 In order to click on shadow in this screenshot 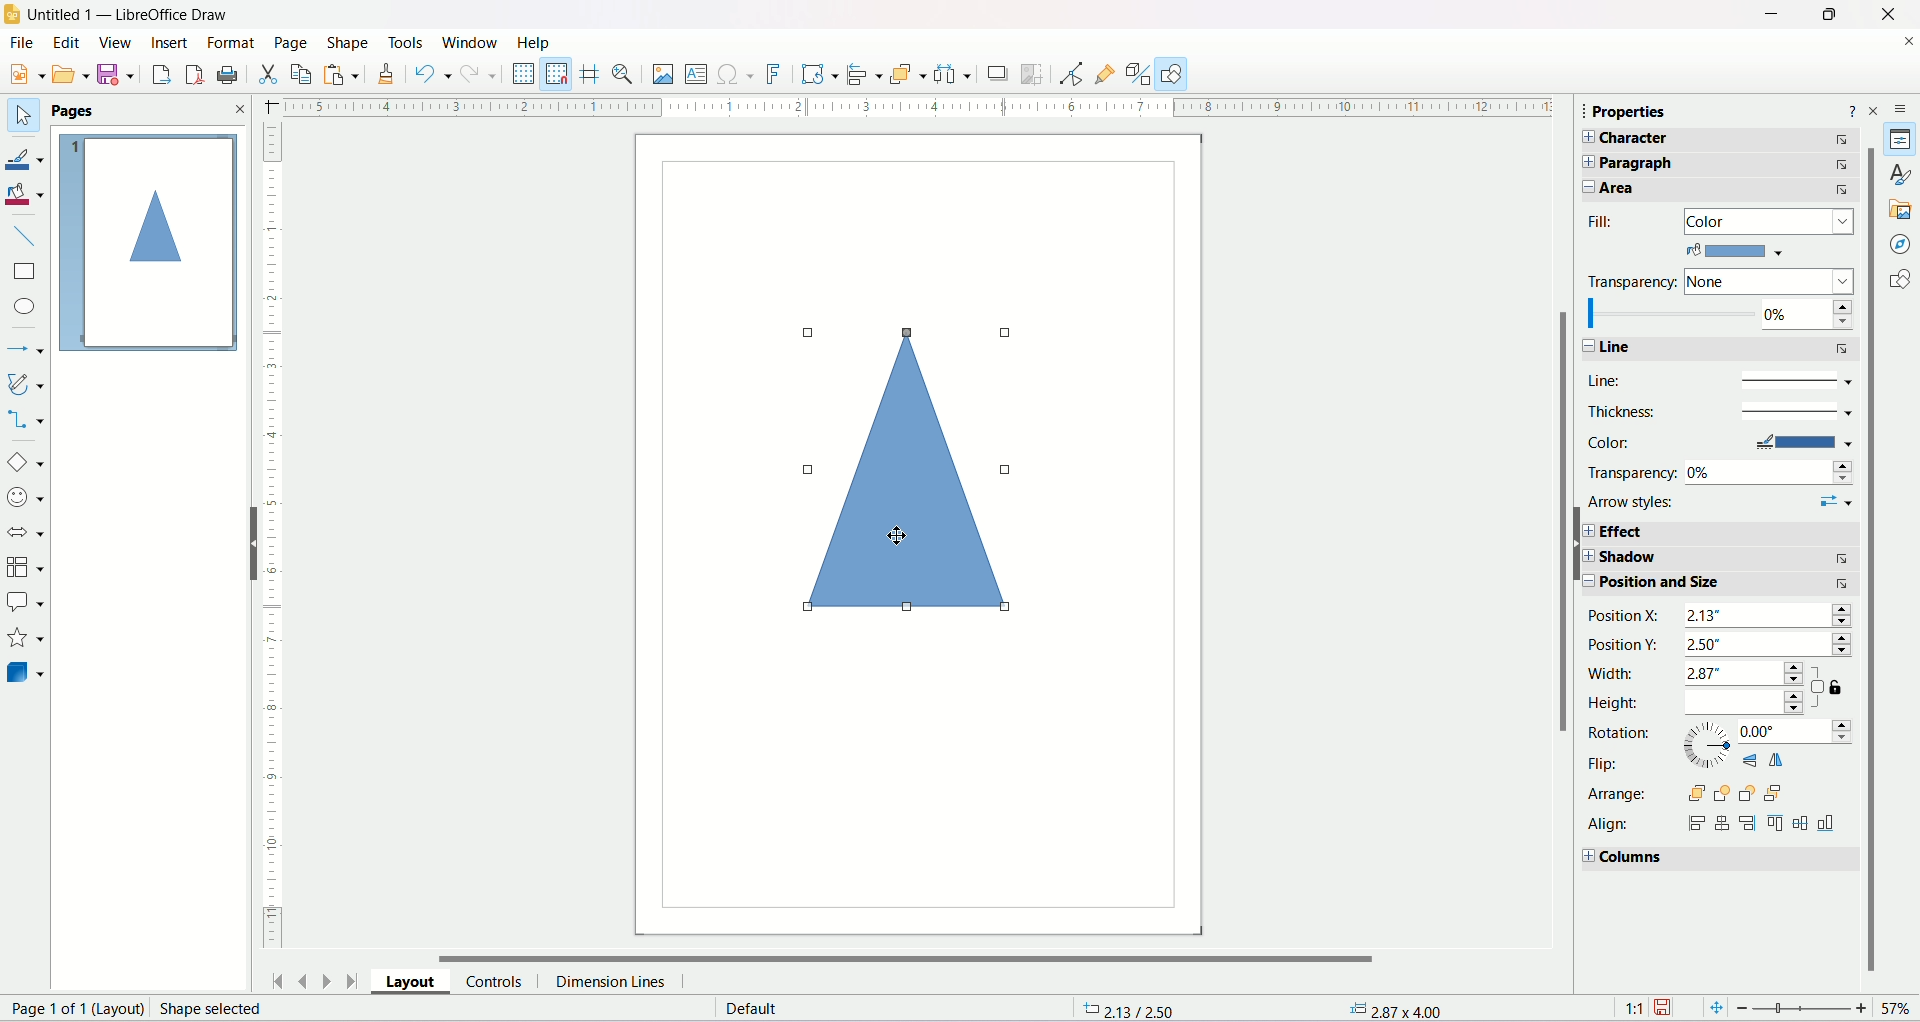, I will do `click(1729, 558)`.